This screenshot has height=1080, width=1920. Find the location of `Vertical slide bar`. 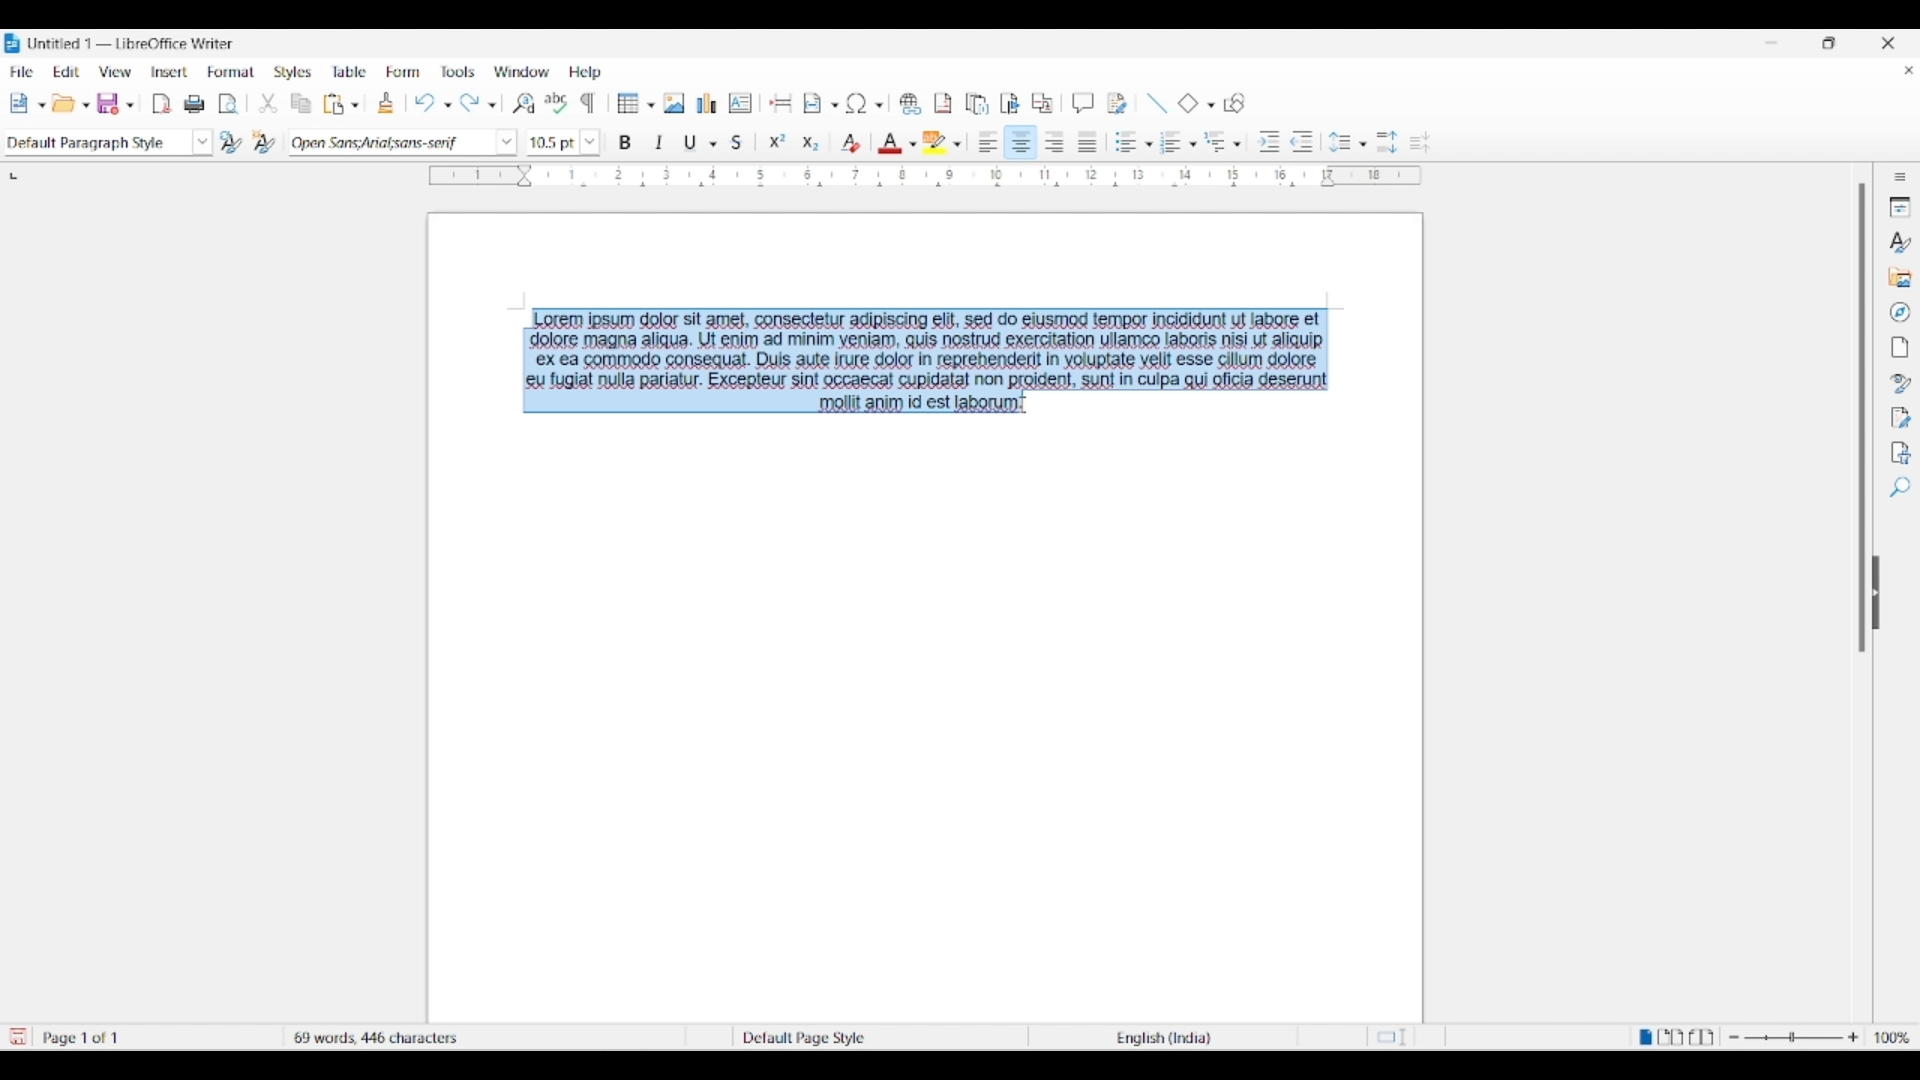

Vertical slide bar is located at coordinates (1862, 418).